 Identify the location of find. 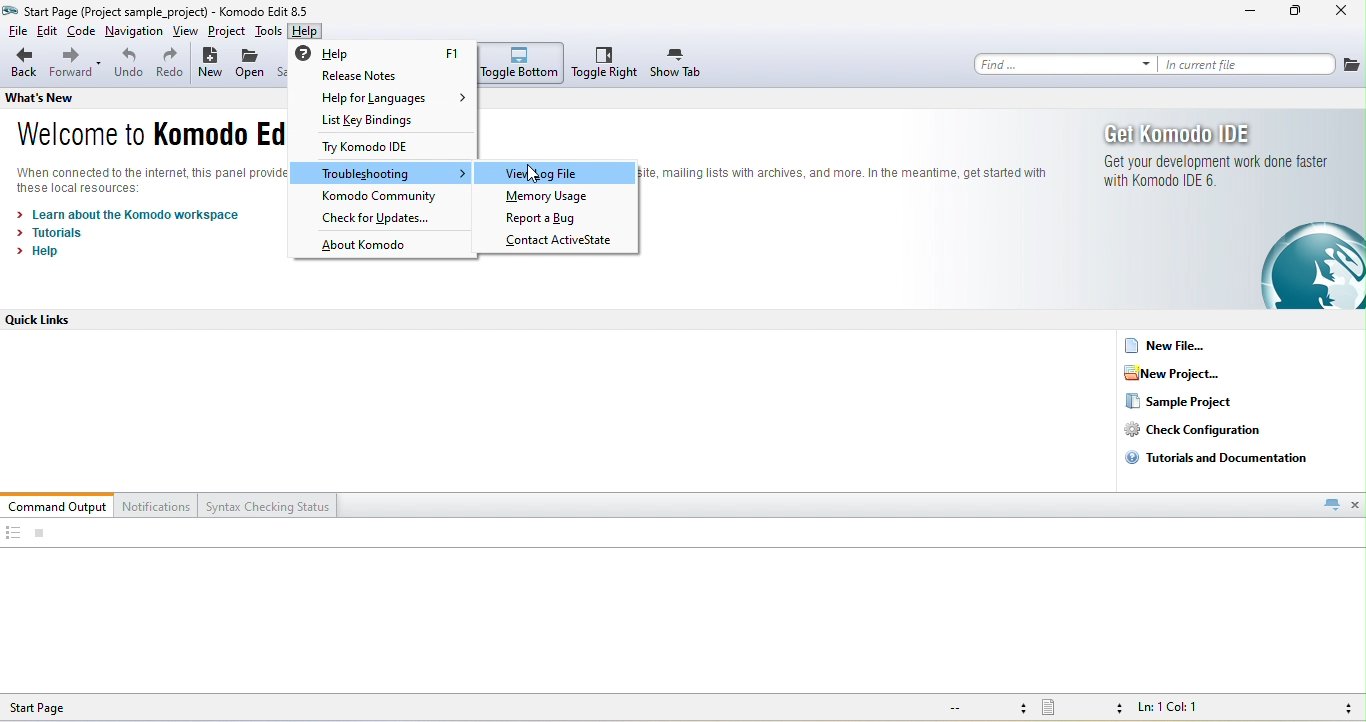
(1065, 64).